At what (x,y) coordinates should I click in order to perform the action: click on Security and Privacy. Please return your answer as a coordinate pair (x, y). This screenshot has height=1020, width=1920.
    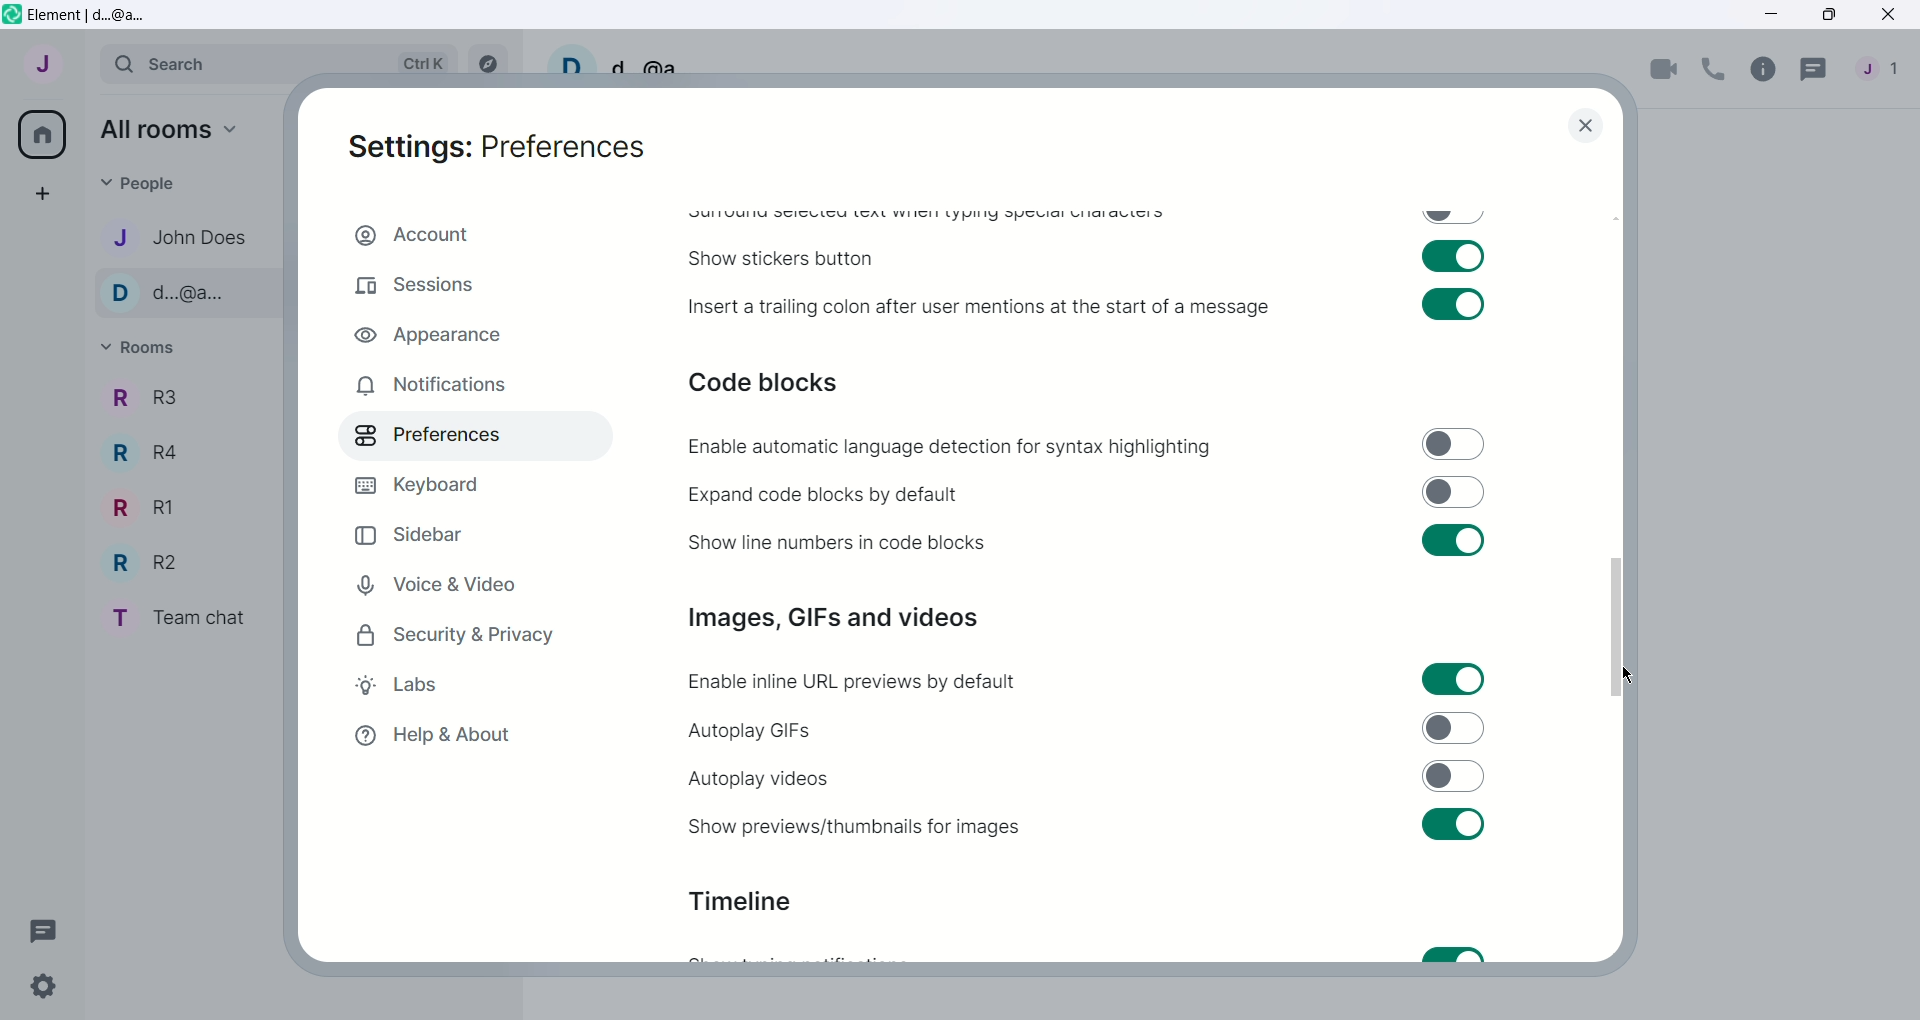
    Looking at the image, I should click on (454, 634).